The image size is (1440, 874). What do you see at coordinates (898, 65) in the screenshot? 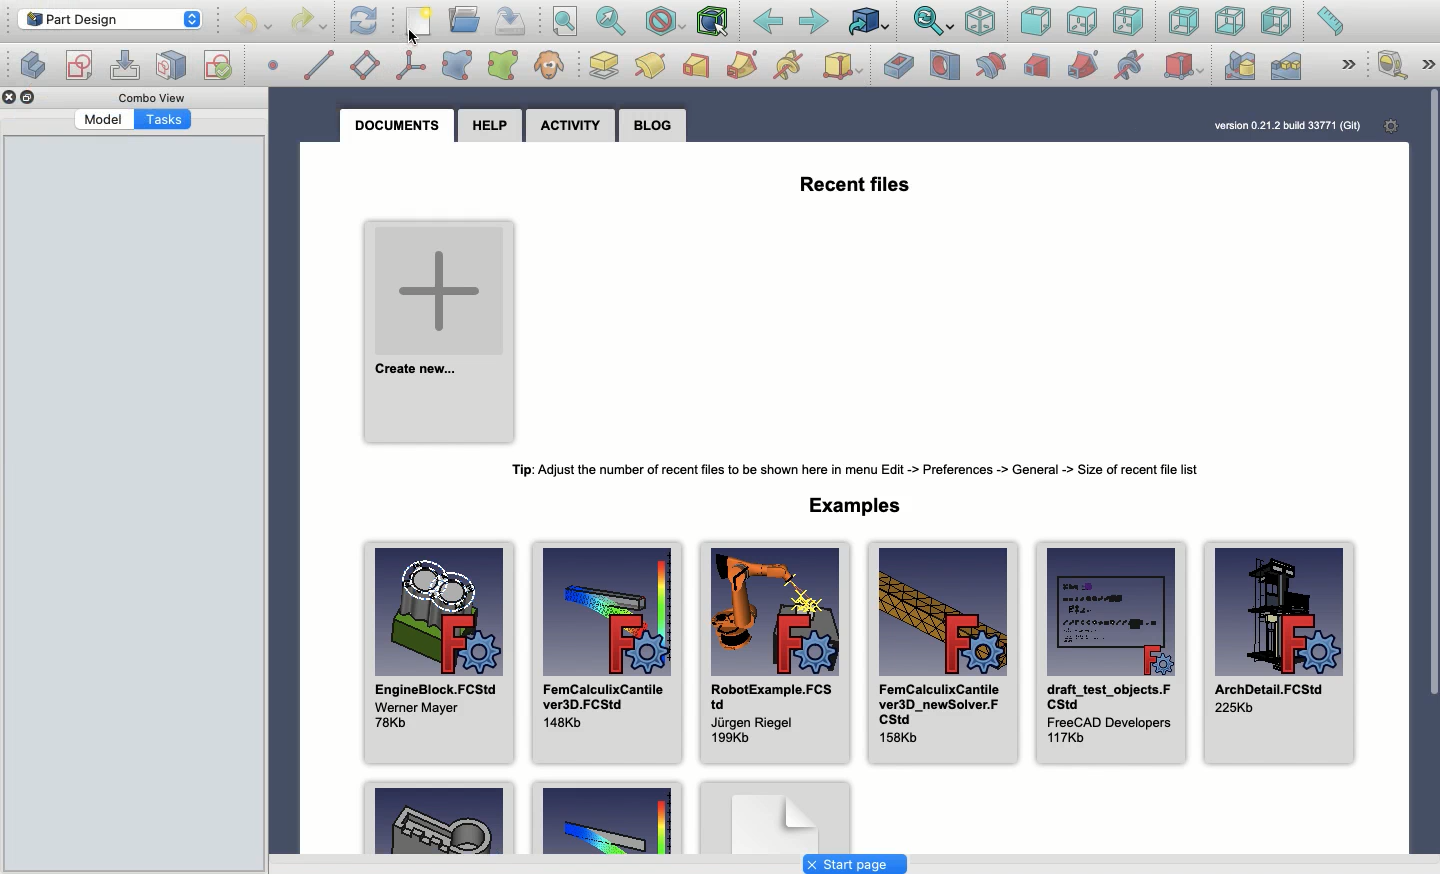
I see `Pocket` at bounding box center [898, 65].